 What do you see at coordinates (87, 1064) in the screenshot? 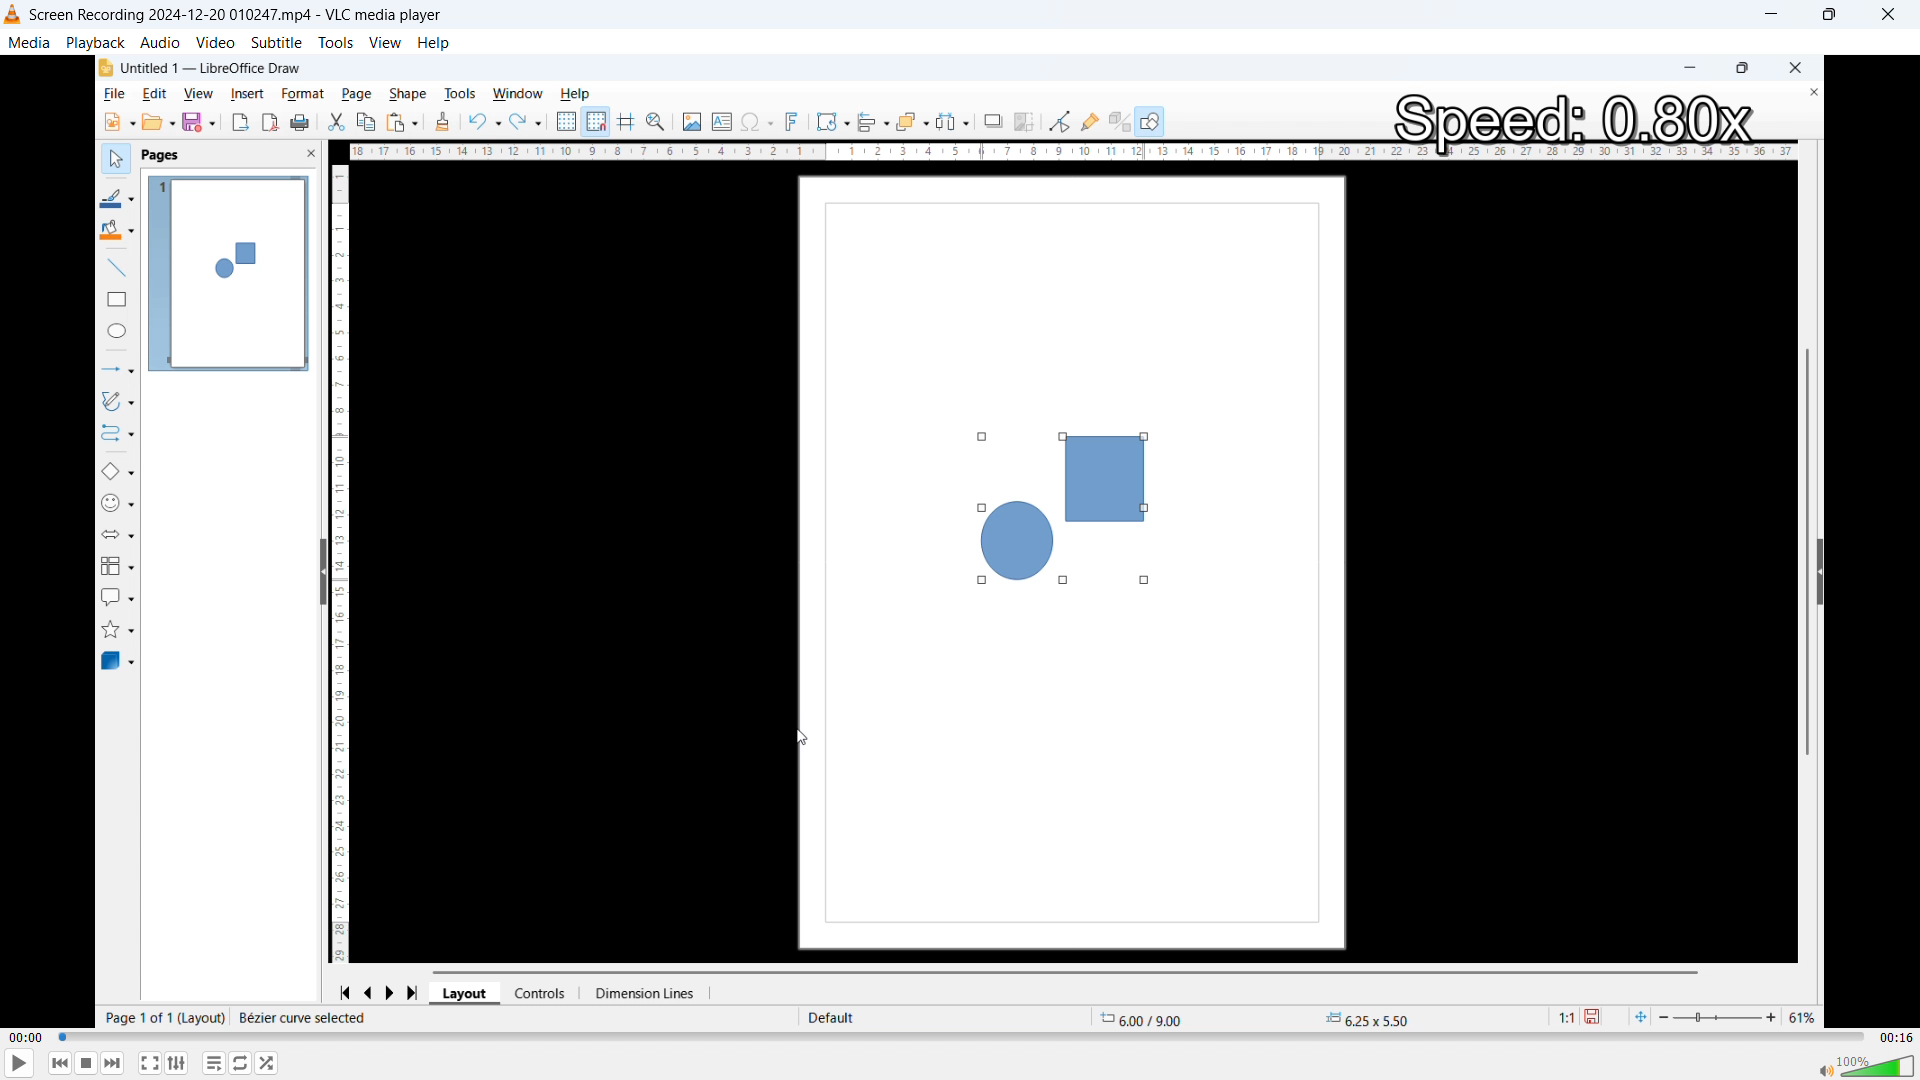
I see `Stop playback ` at bounding box center [87, 1064].